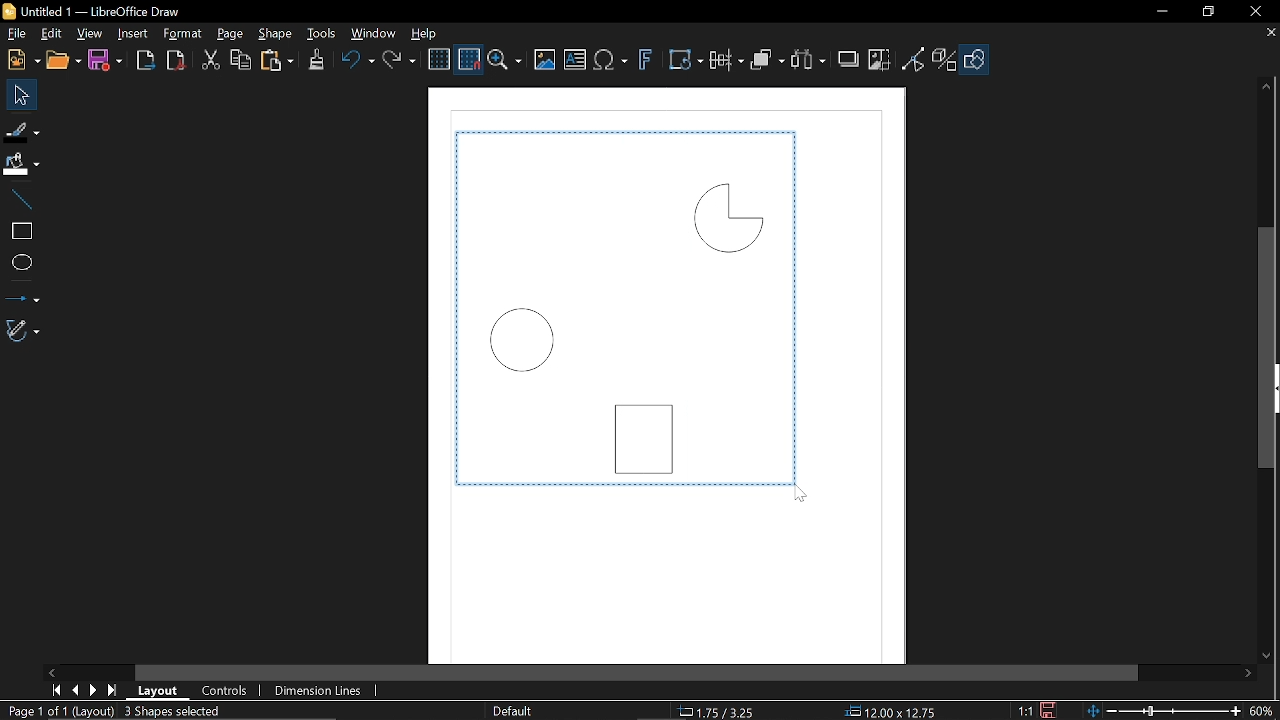 The height and width of the screenshot is (720, 1280). Describe the element at coordinates (453, 309) in the screenshot. I see `Line around selected objects` at that location.